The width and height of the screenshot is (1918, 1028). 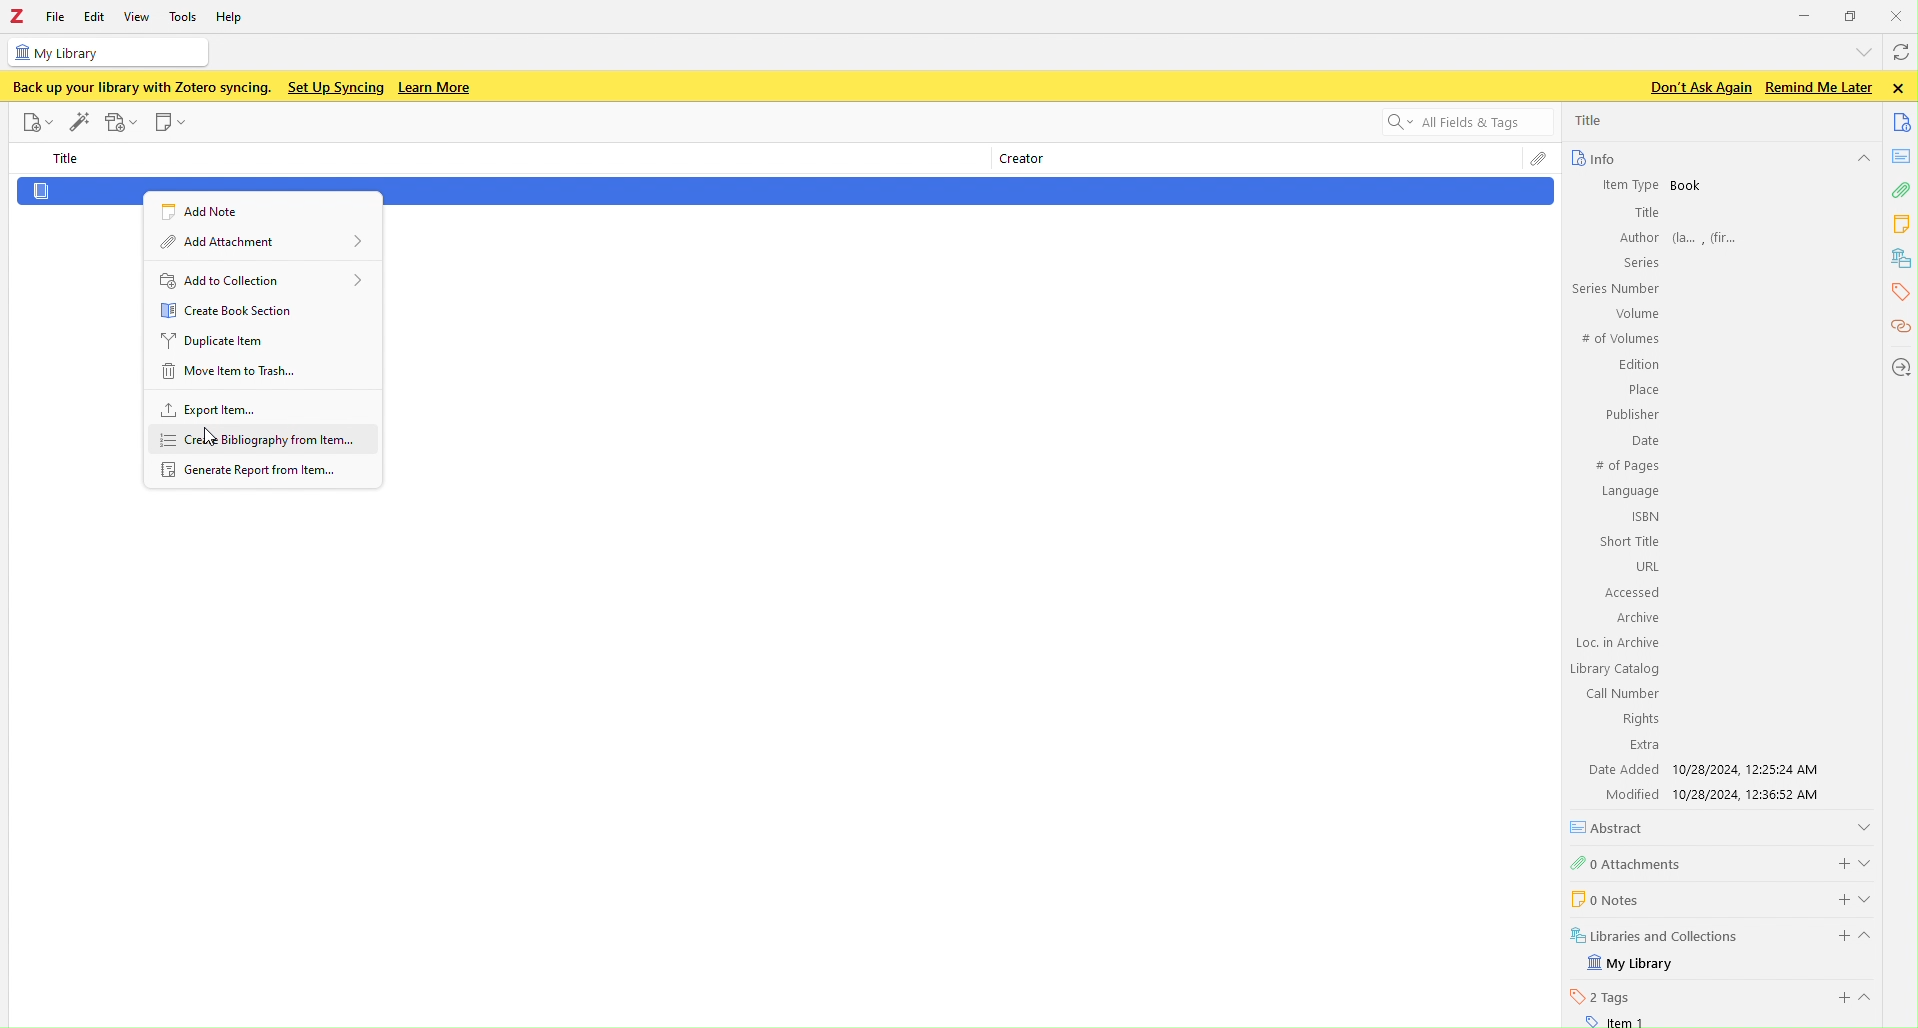 I want to click on Create book section, so click(x=229, y=312).